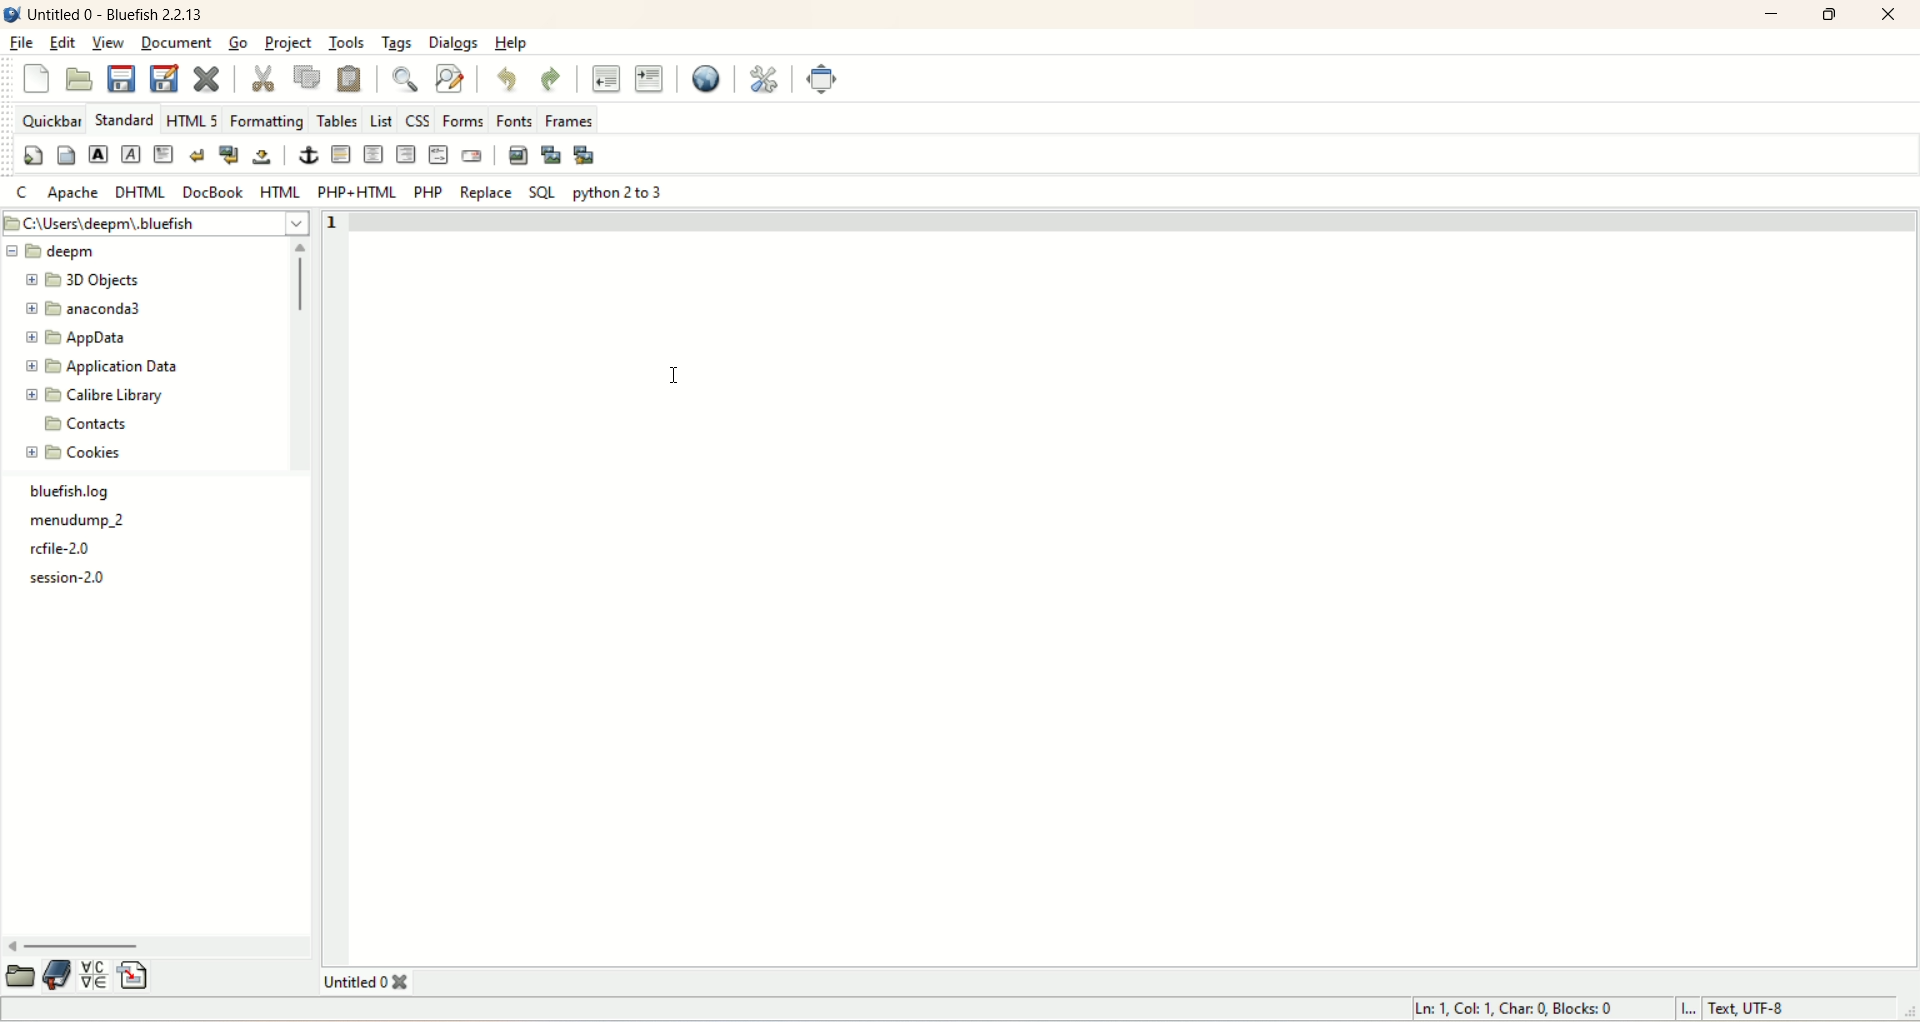 The image size is (1920, 1022). Describe the element at coordinates (32, 154) in the screenshot. I see `quickstart` at that location.